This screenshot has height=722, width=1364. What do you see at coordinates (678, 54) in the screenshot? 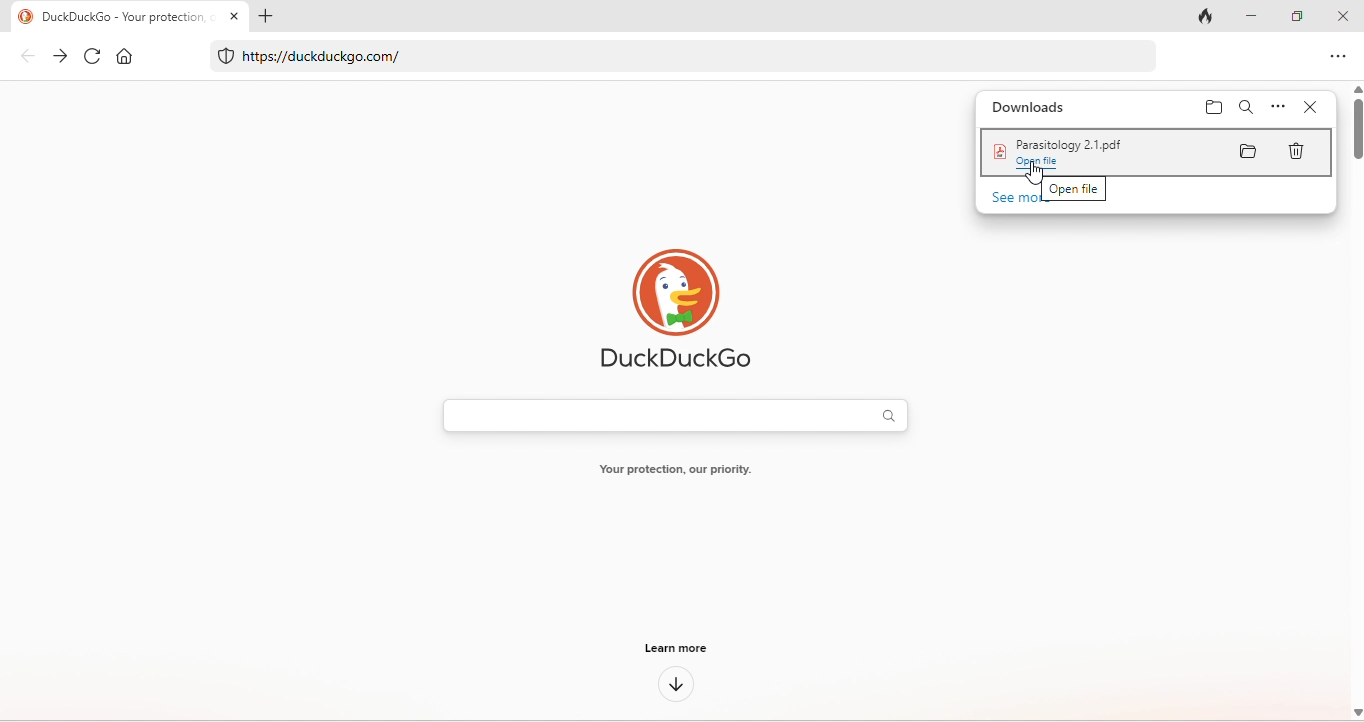
I see `https//duckduckgo.com/` at bounding box center [678, 54].